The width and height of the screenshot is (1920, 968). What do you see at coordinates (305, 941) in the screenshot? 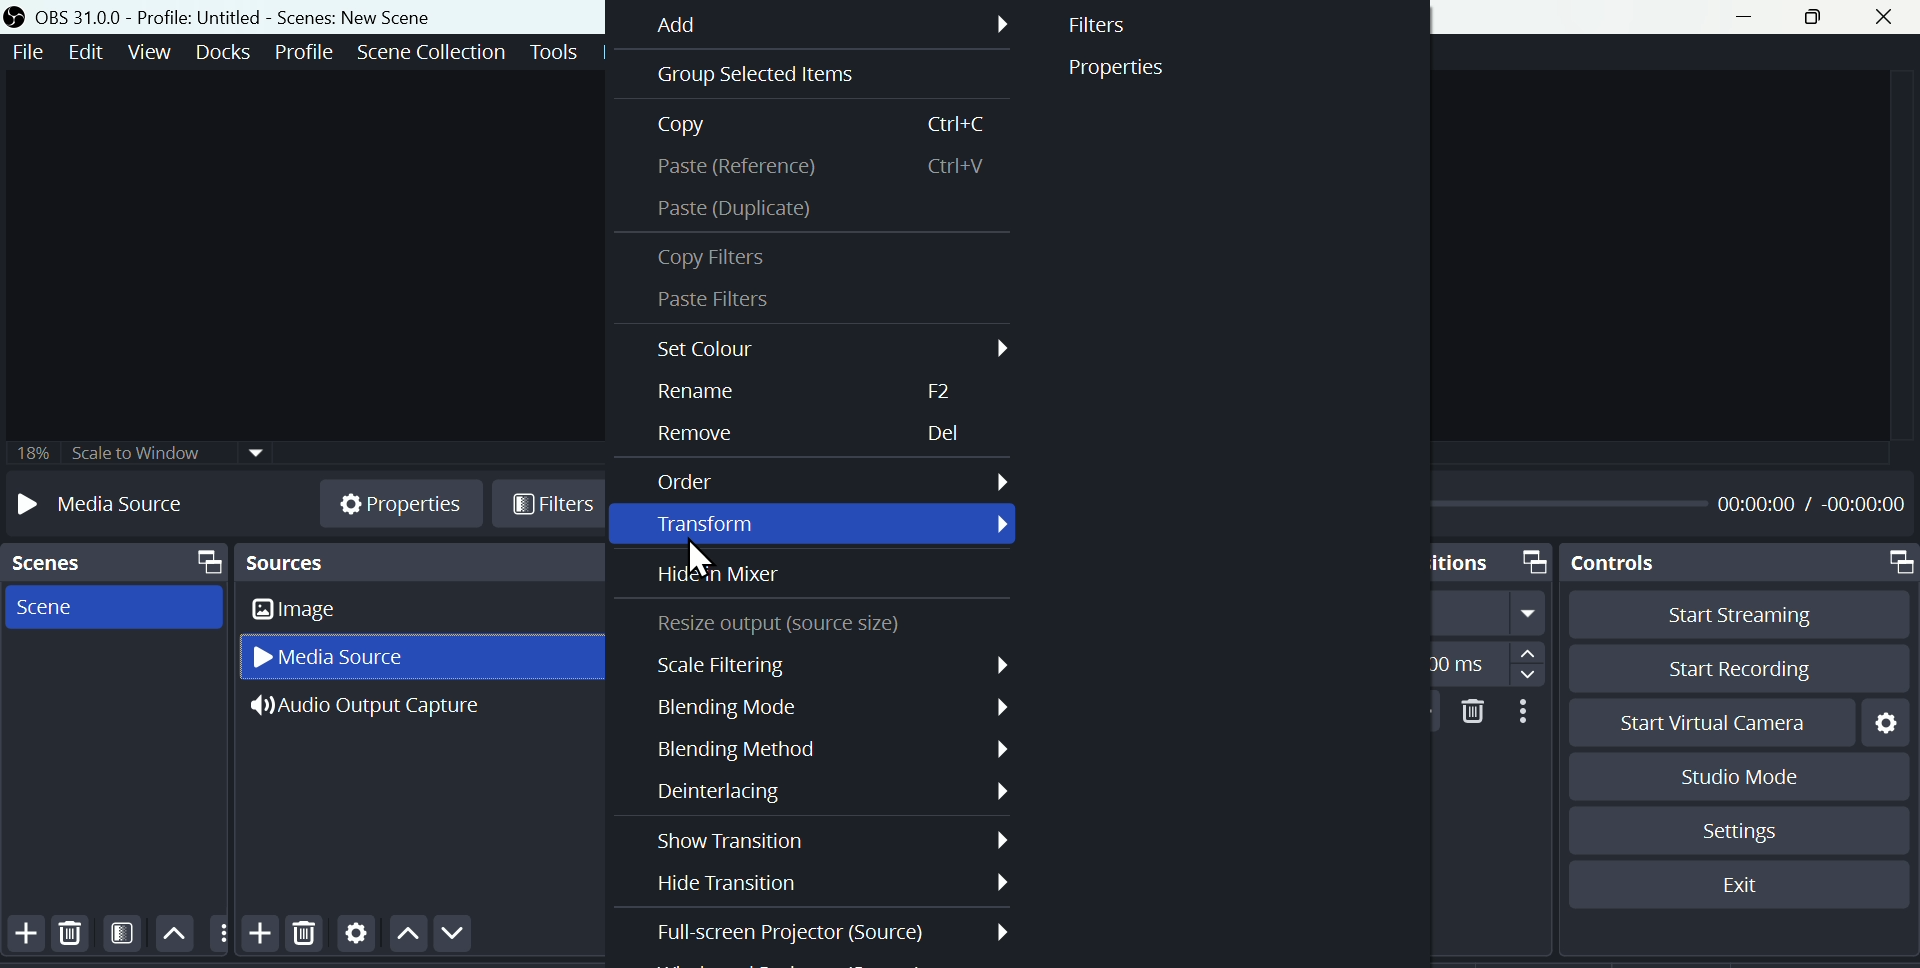
I see `Delete` at bounding box center [305, 941].